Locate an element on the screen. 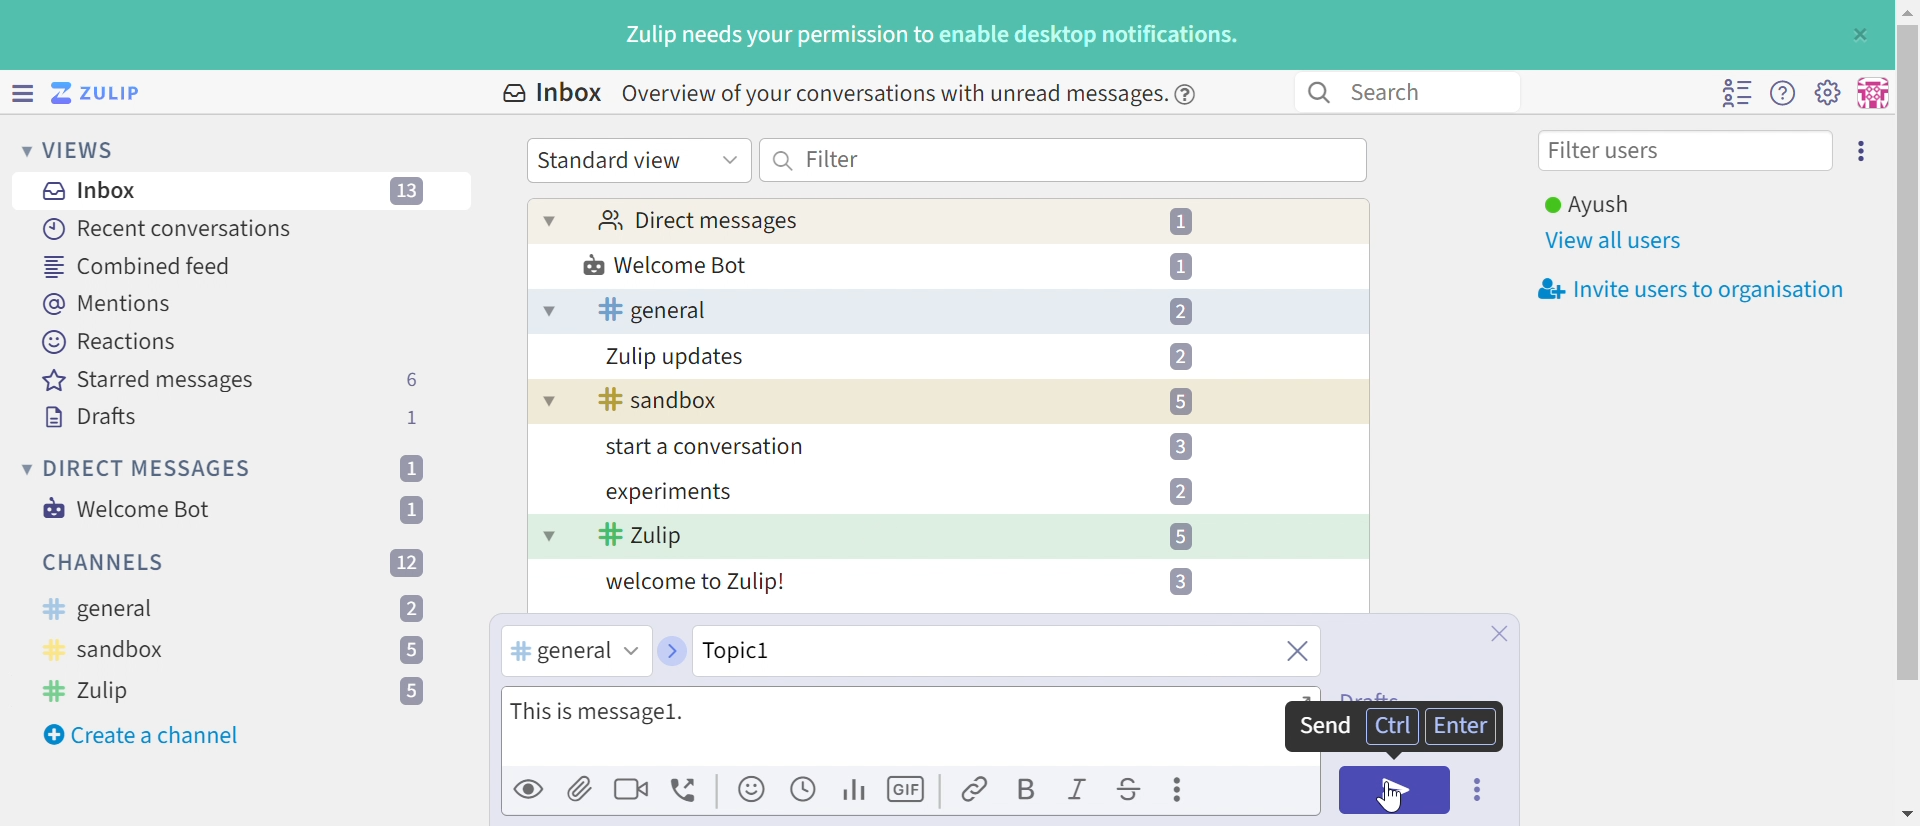  welcome to Zulip! is located at coordinates (697, 584).